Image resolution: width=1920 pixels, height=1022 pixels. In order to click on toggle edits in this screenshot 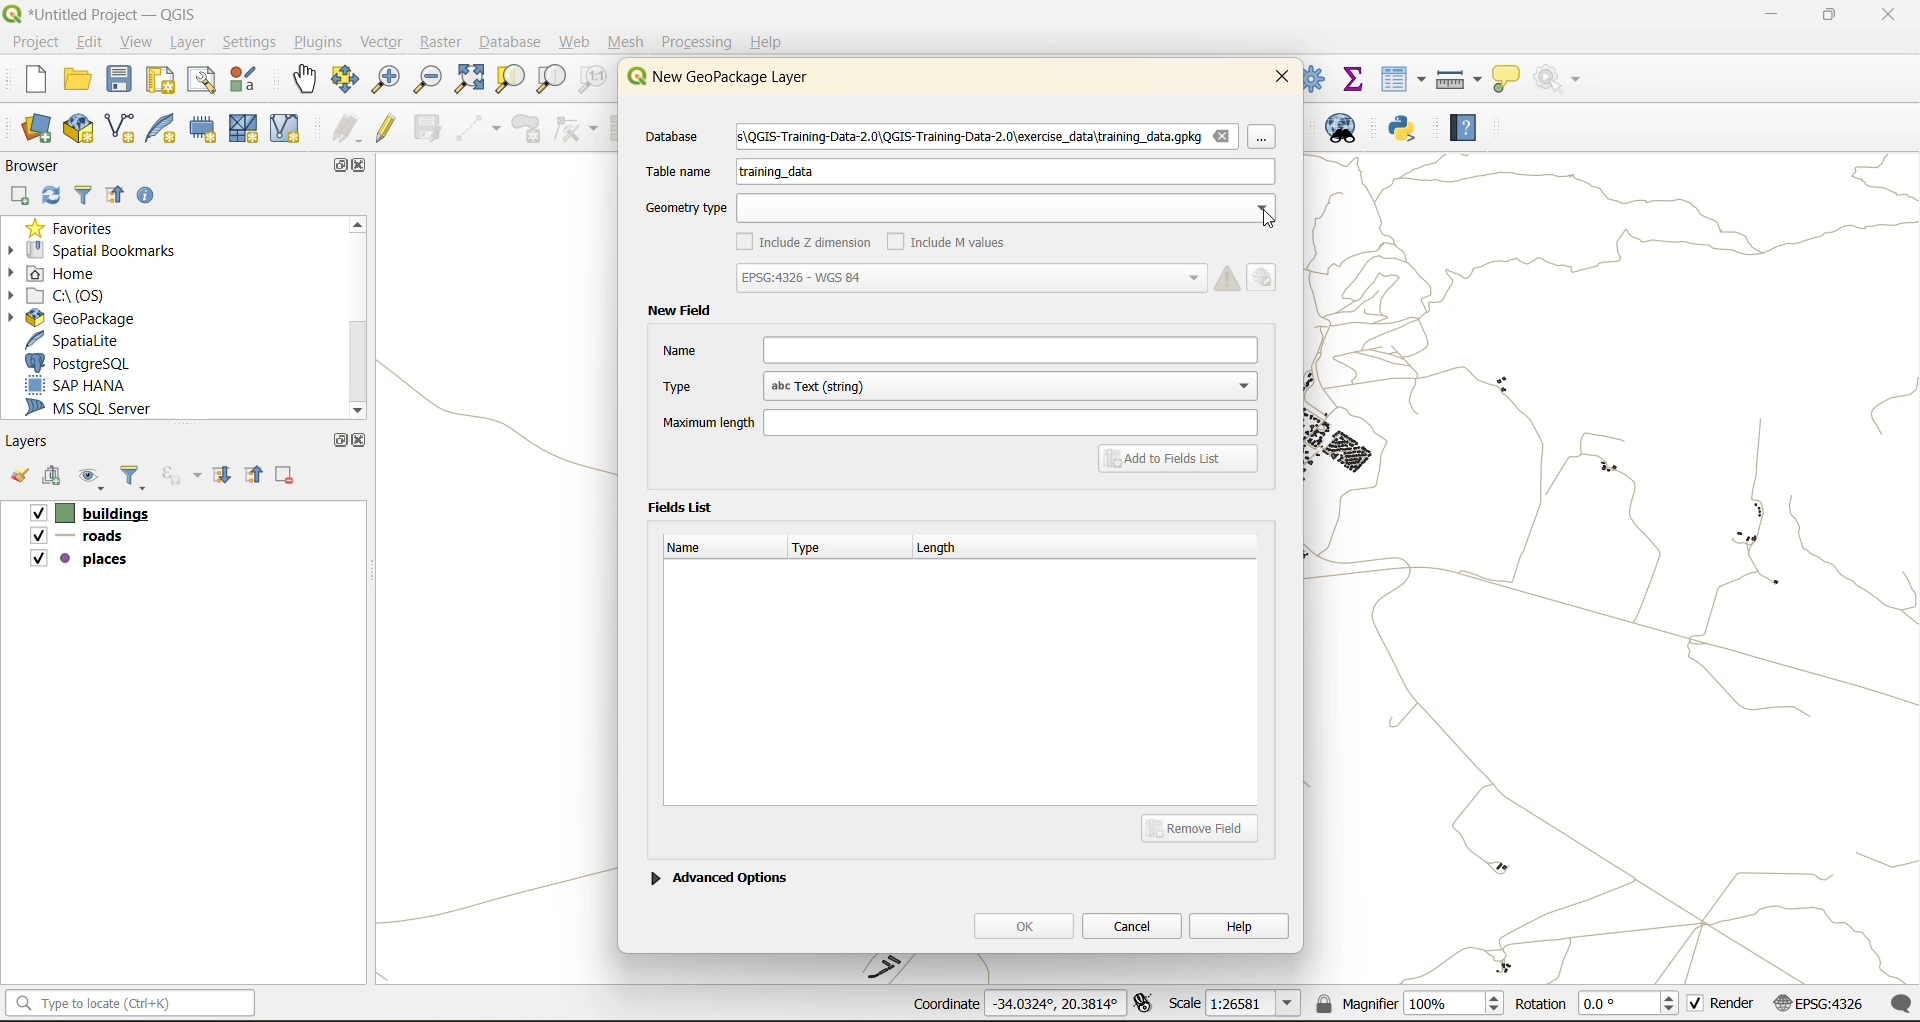, I will do `click(387, 128)`.